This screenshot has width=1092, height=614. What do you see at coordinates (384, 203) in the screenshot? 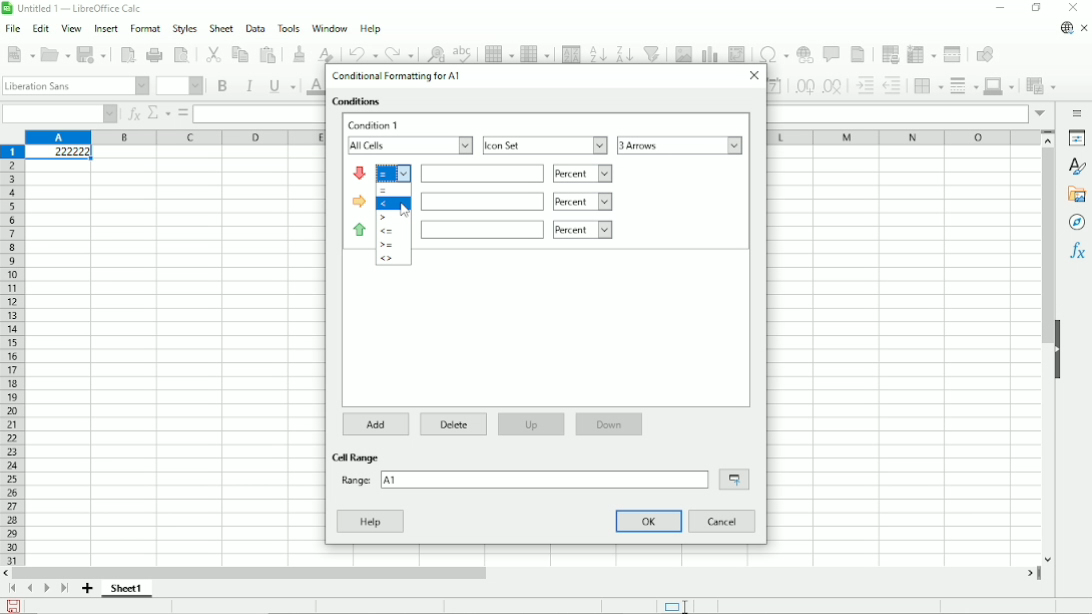
I see `<` at bounding box center [384, 203].